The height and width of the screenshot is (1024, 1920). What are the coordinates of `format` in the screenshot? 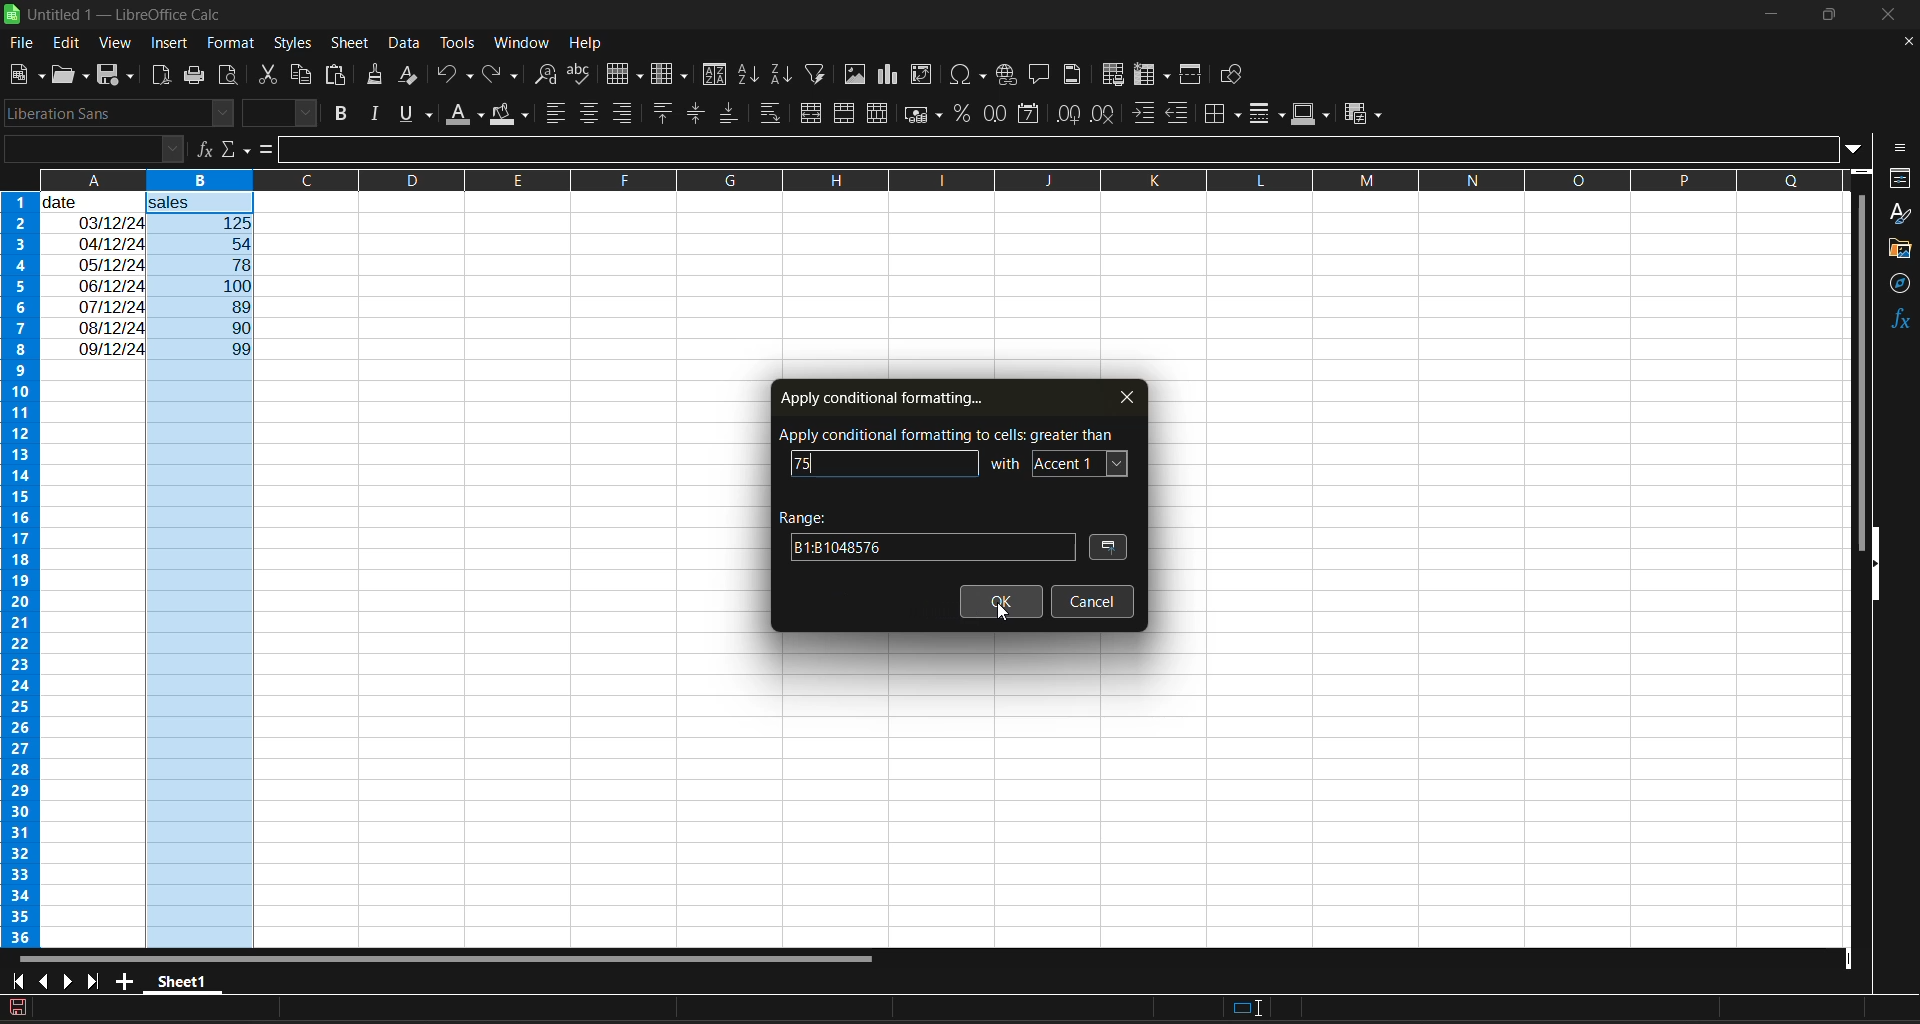 It's located at (226, 41).